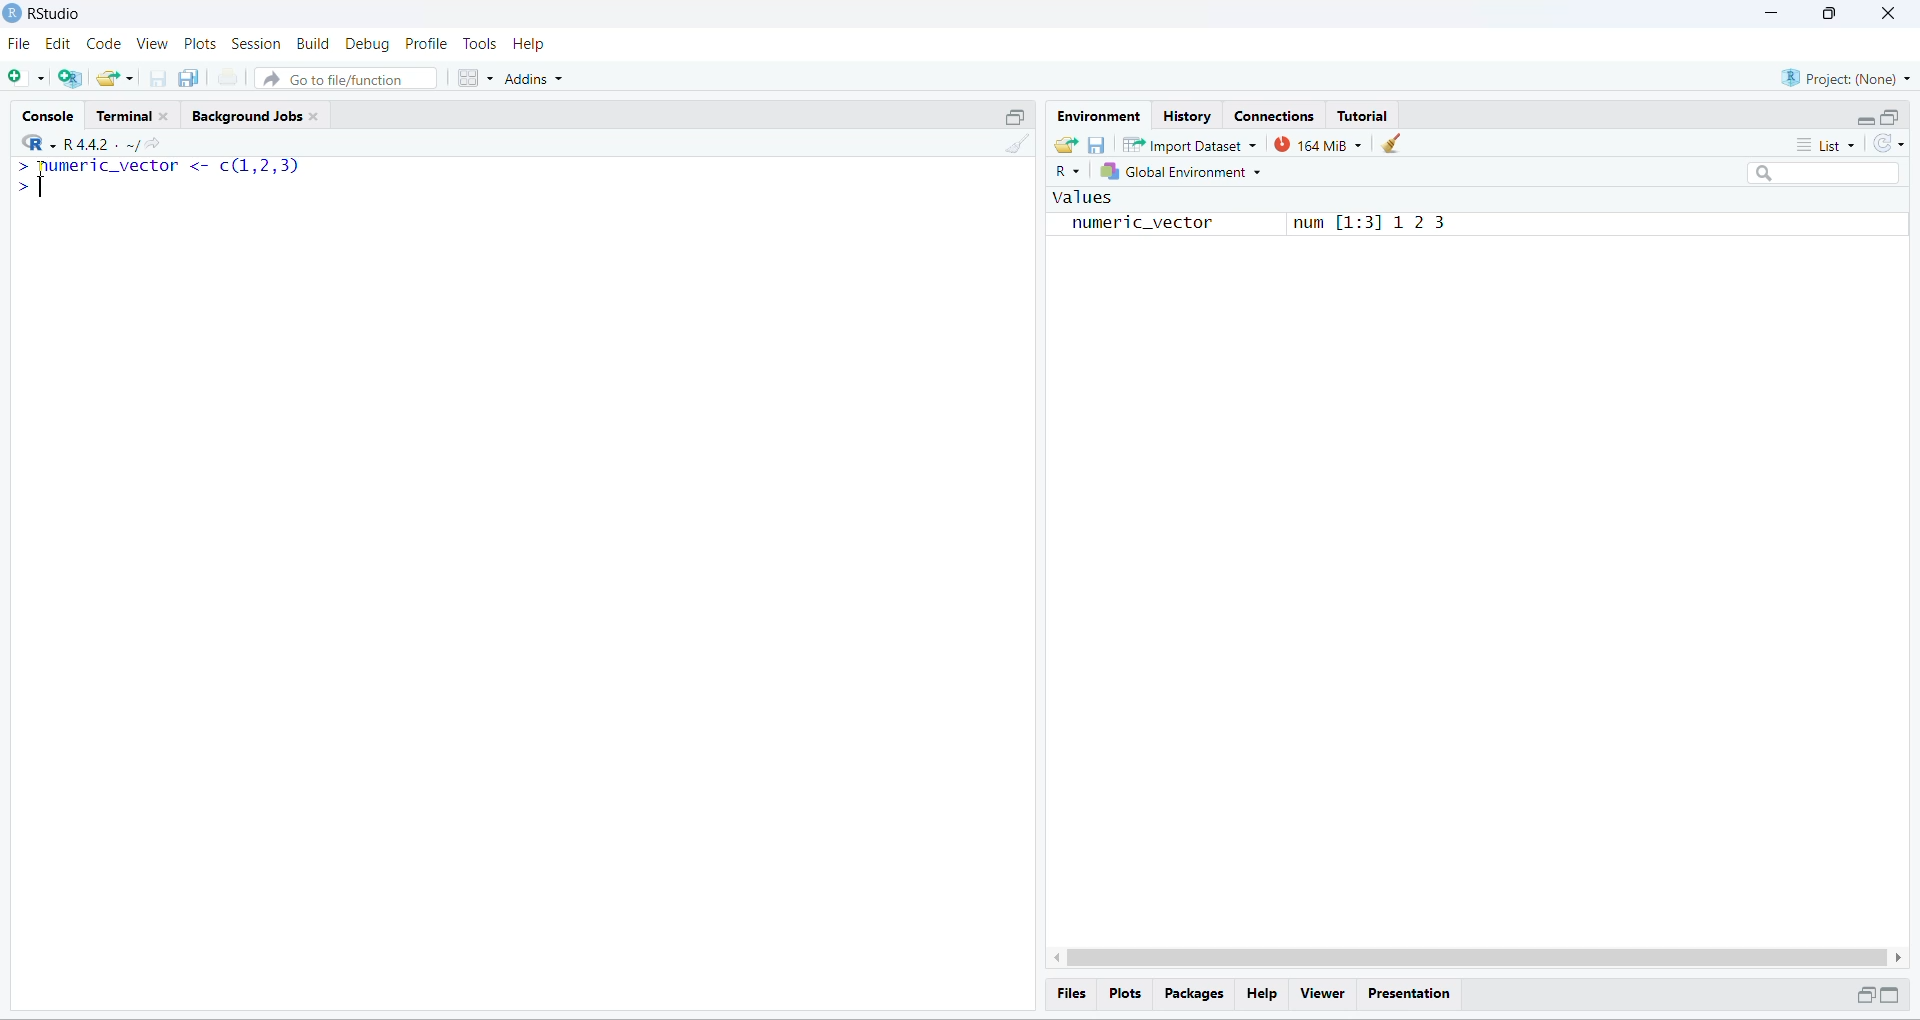 This screenshot has width=1920, height=1020. Describe the element at coordinates (144, 147) in the screenshot. I see `share current directory` at that location.